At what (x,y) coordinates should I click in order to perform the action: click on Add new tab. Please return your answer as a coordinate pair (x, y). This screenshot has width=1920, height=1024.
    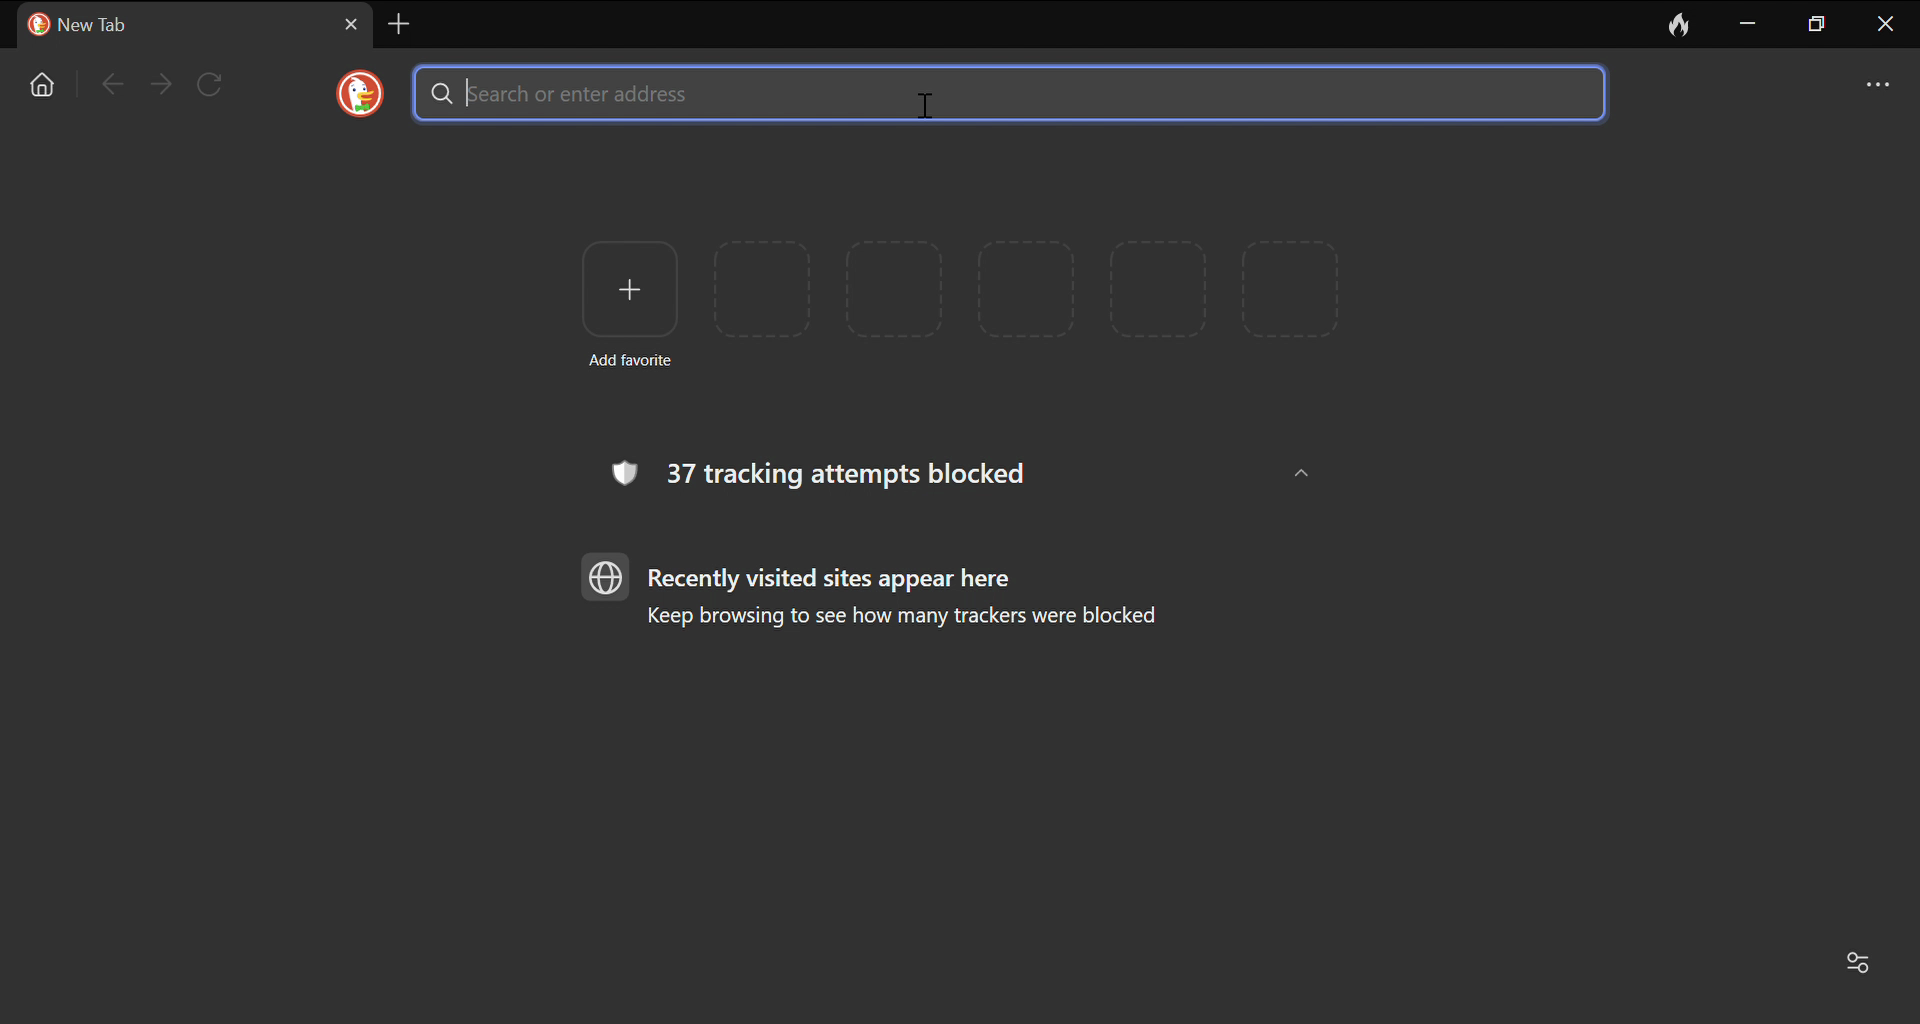
    Looking at the image, I should click on (399, 23).